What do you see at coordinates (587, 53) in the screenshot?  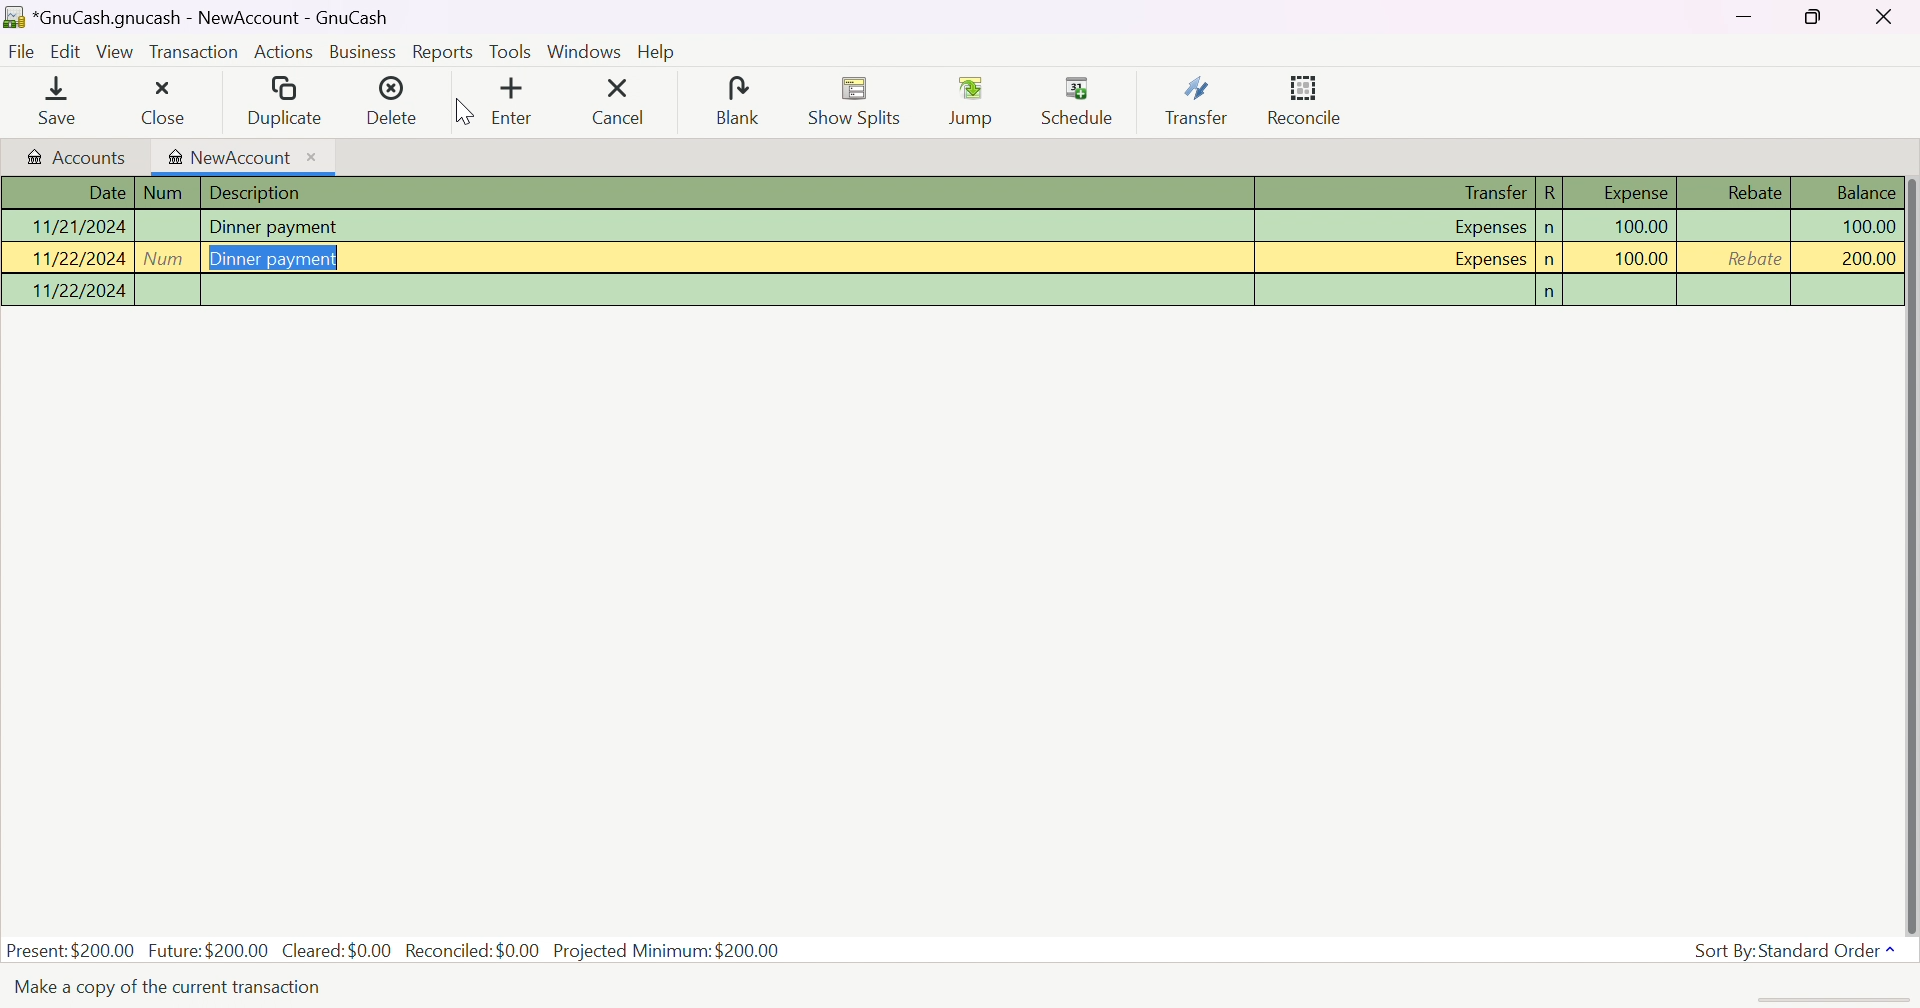 I see `Windows` at bounding box center [587, 53].